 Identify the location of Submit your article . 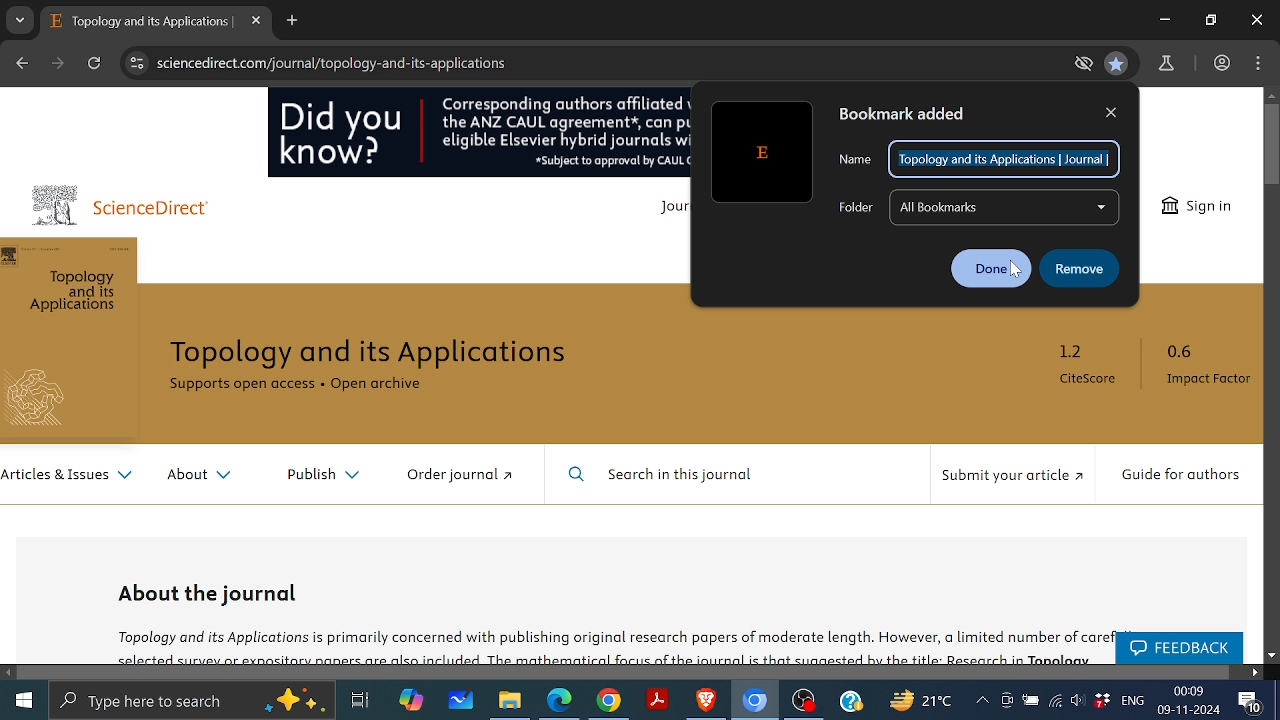
(1011, 481).